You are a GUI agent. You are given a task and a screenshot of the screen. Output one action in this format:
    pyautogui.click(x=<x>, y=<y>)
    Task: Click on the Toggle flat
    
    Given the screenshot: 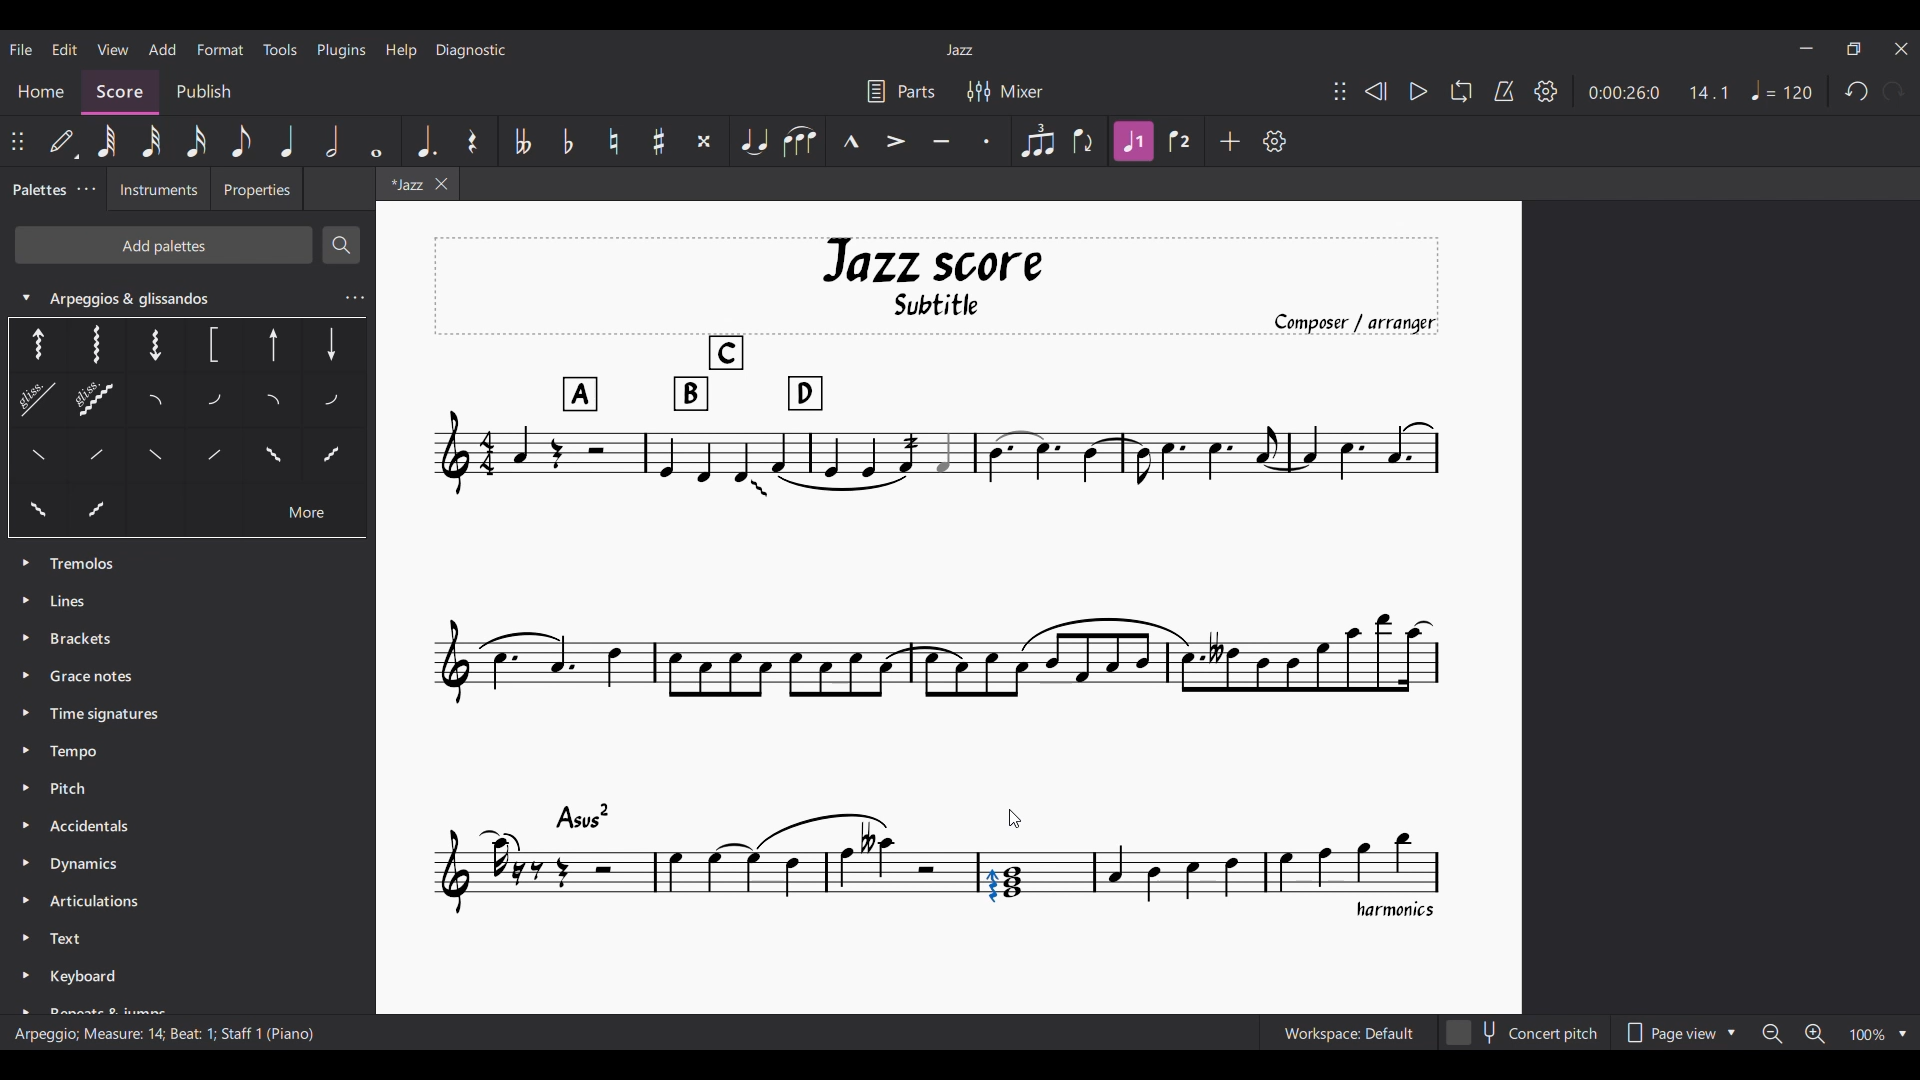 What is the action you would take?
    pyautogui.click(x=567, y=142)
    